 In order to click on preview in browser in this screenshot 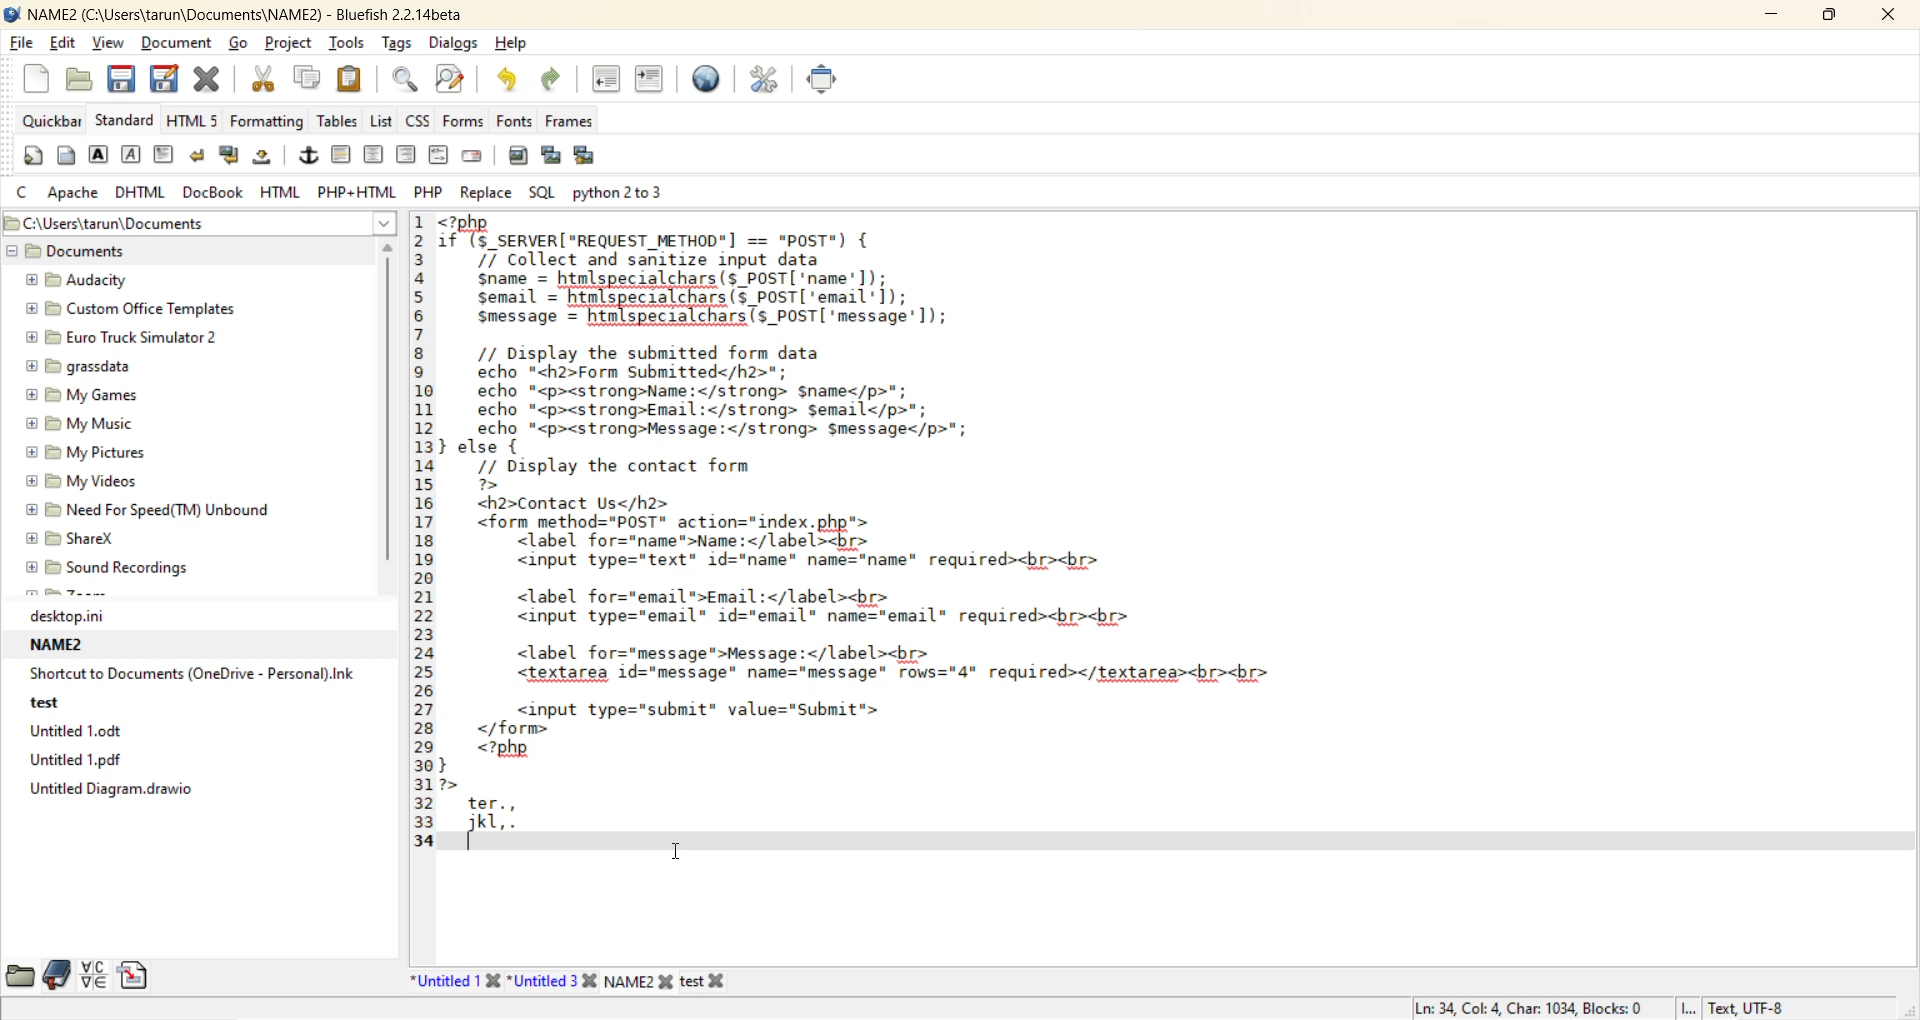, I will do `click(707, 79)`.